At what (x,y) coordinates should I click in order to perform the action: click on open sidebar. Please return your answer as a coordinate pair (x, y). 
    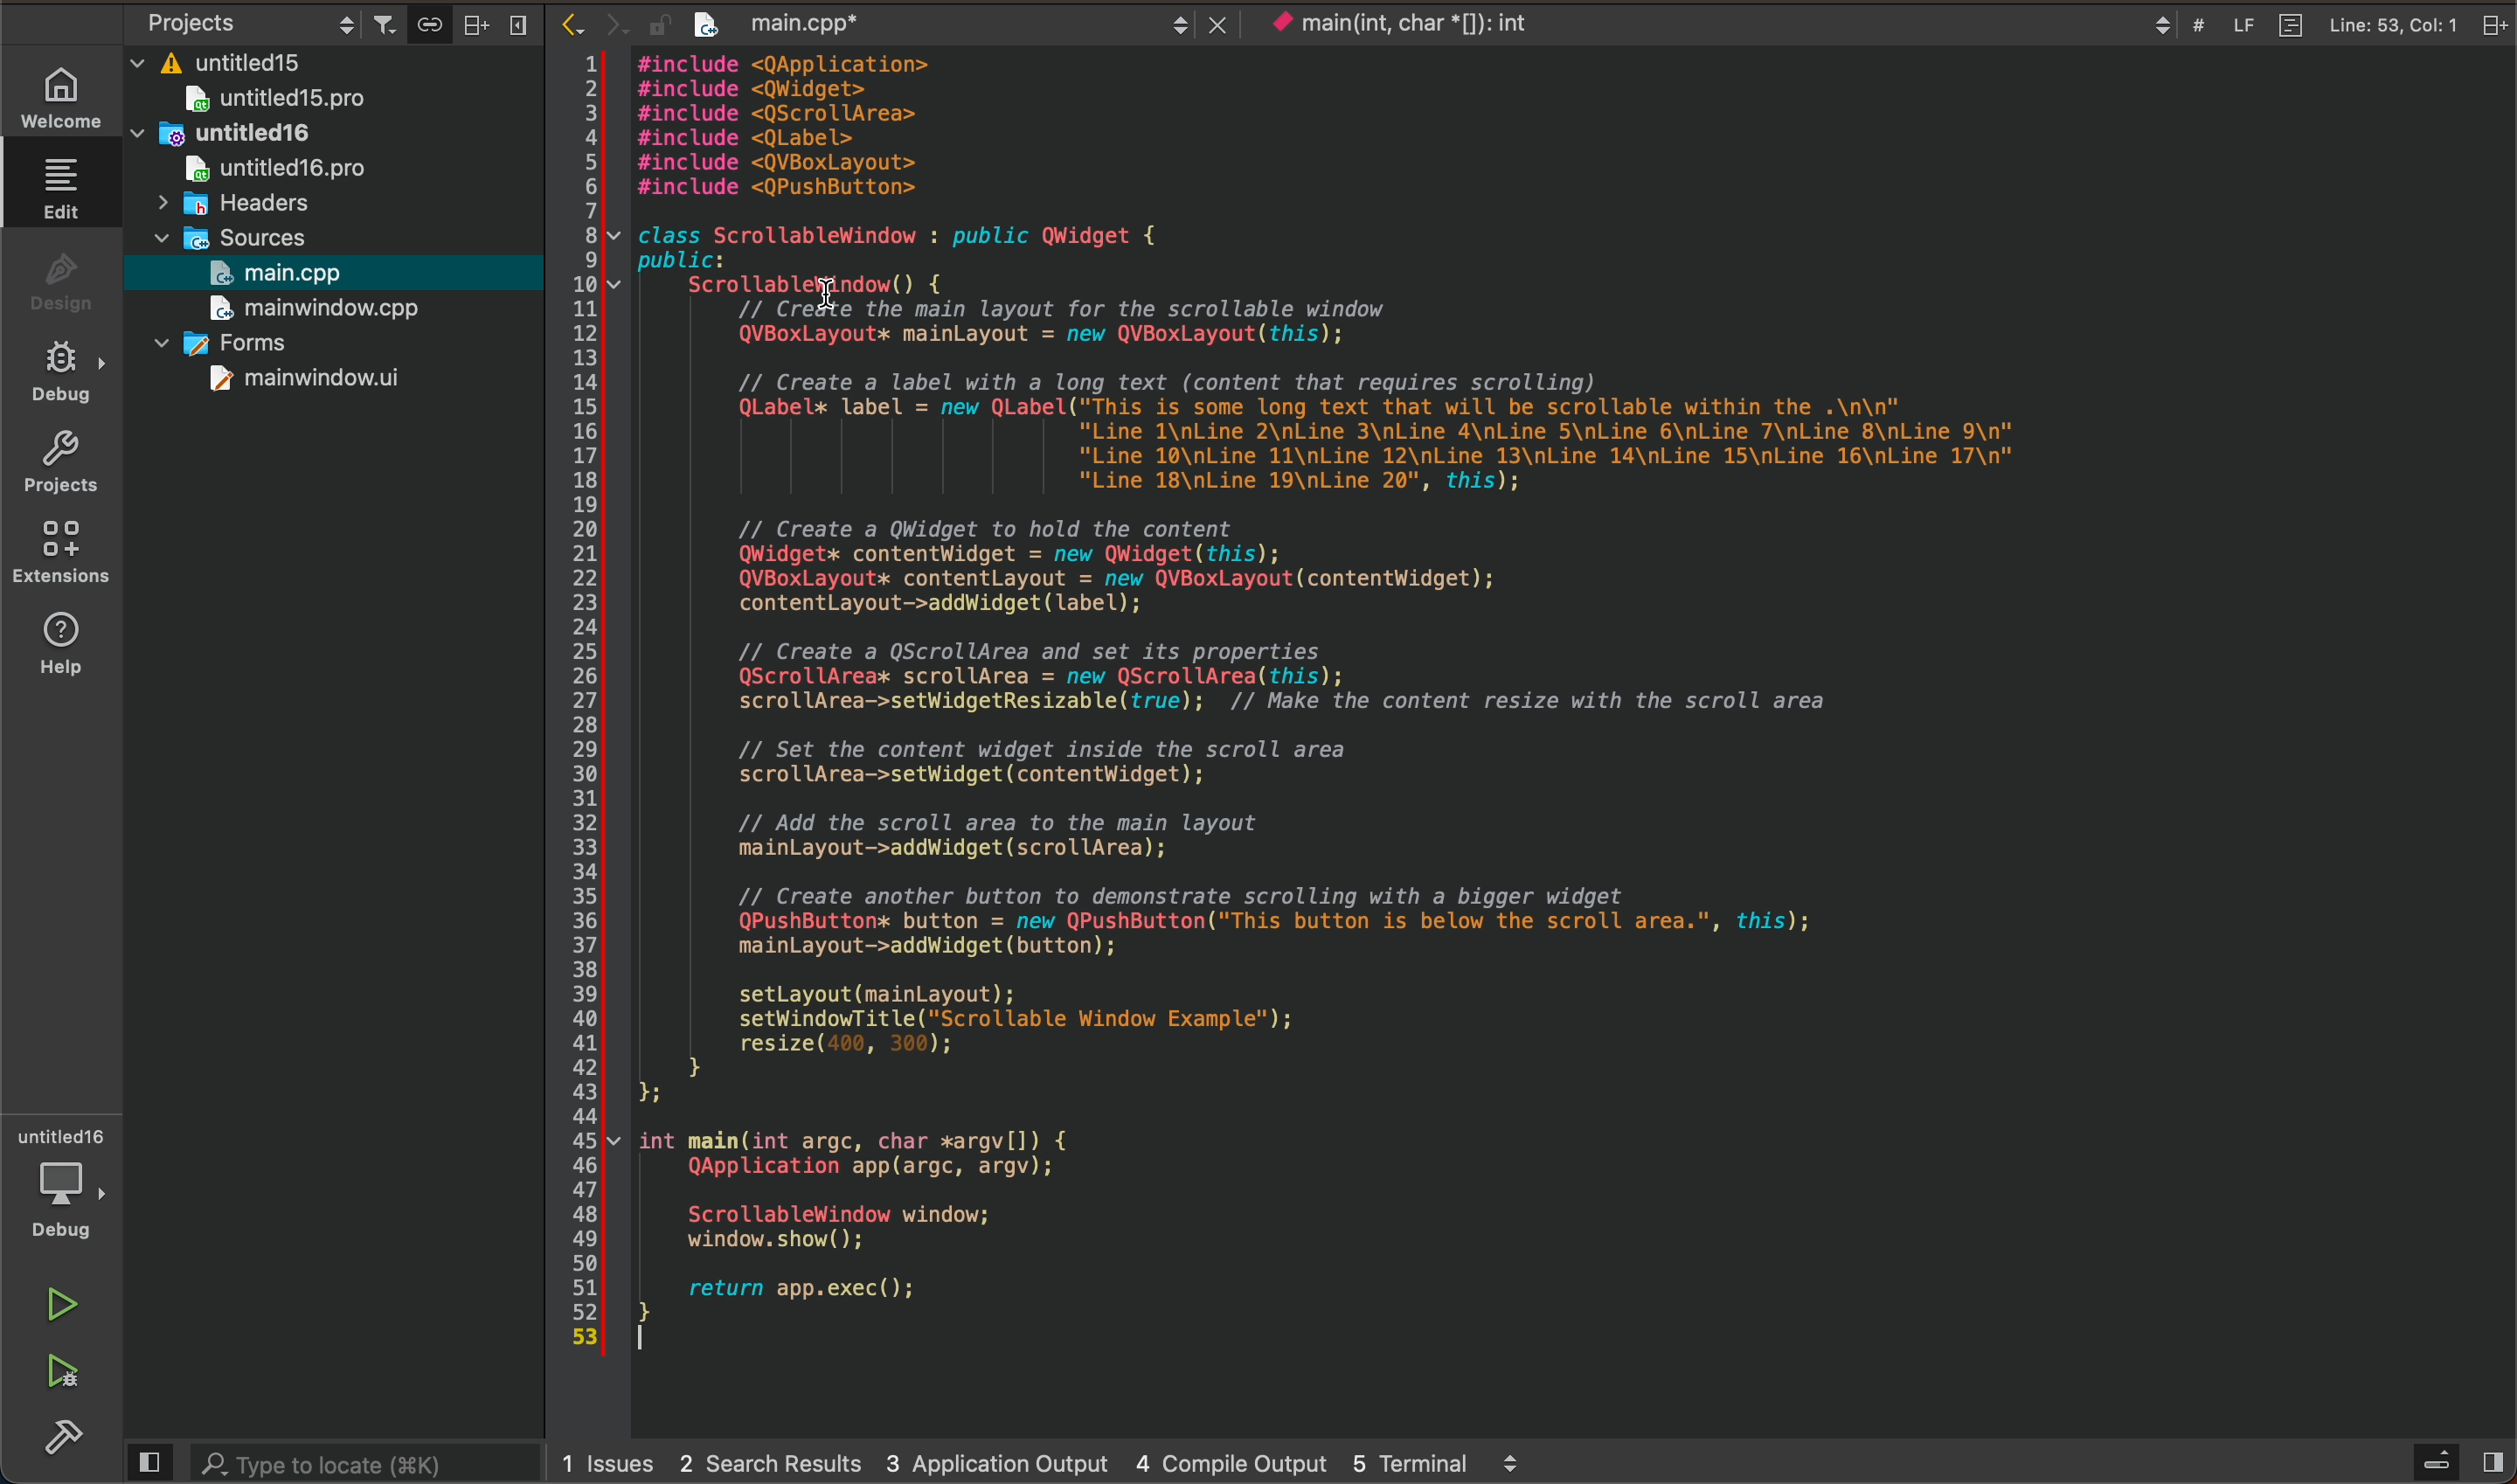
    Looking at the image, I should click on (2448, 1463).